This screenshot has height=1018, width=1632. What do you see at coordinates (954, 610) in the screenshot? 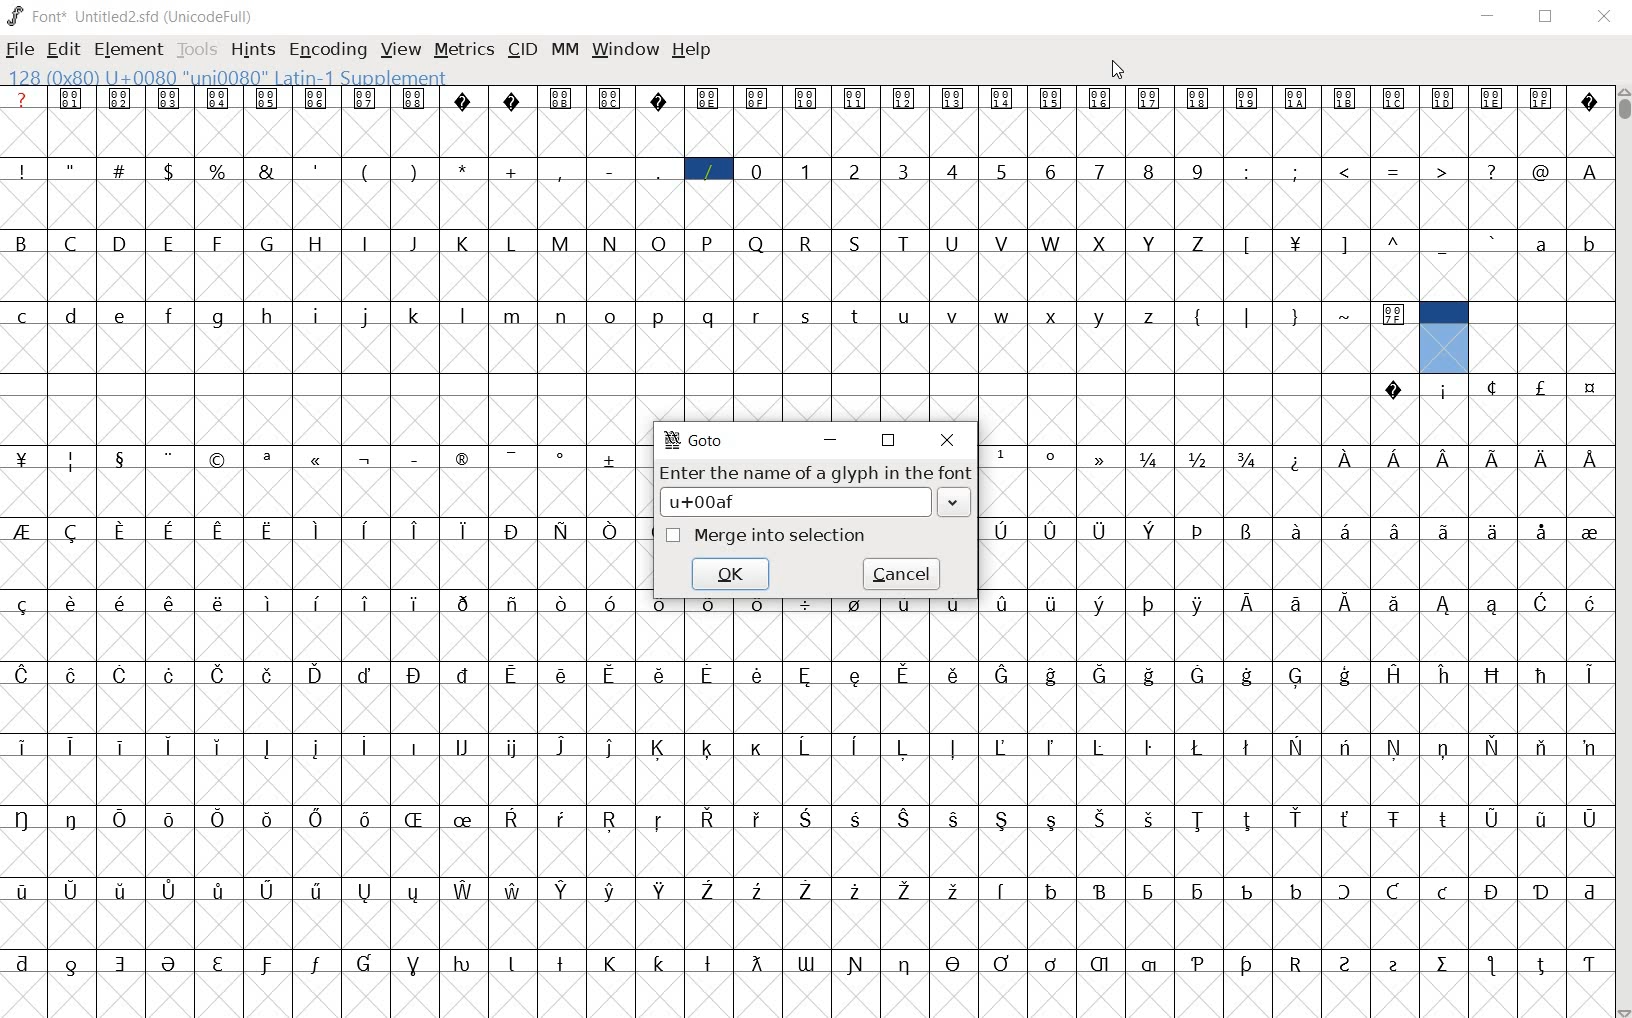
I see `Symbol` at bounding box center [954, 610].